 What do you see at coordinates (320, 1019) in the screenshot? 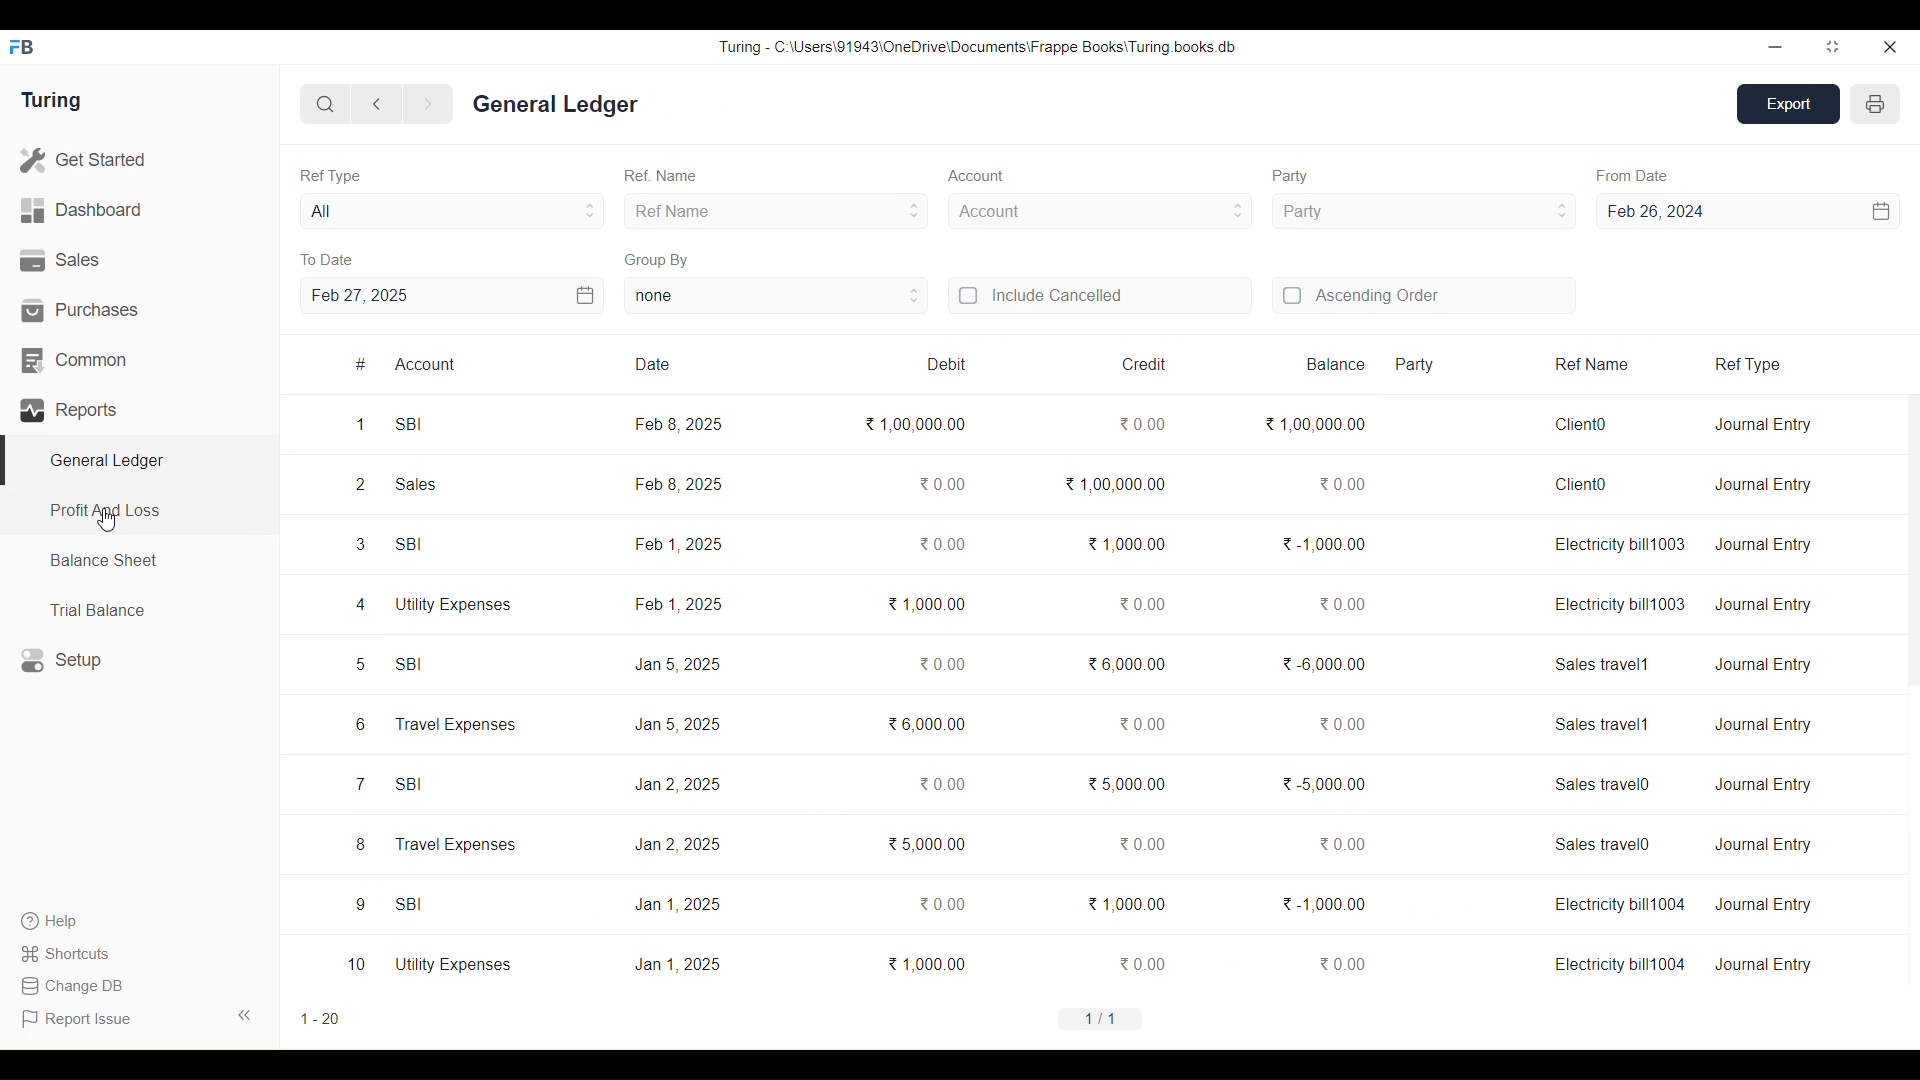
I see `1-20` at bounding box center [320, 1019].